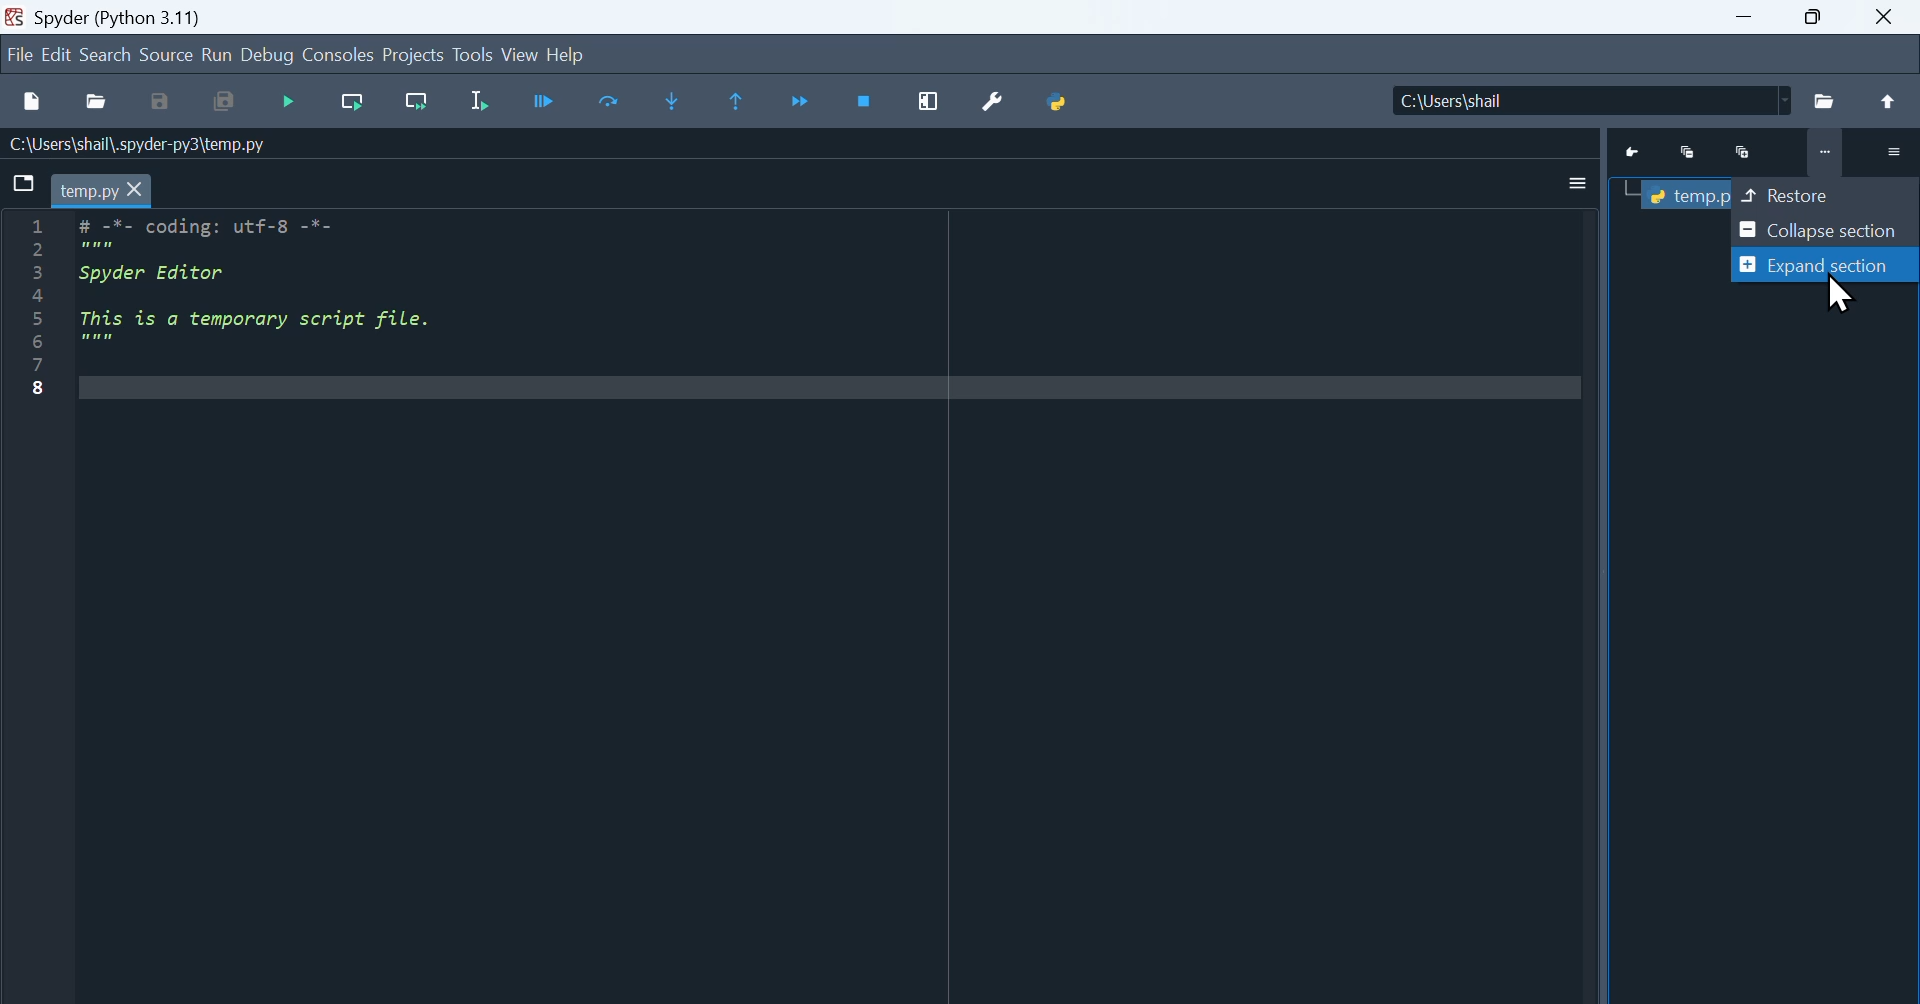  Describe the element at coordinates (268, 56) in the screenshot. I see `Debug` at that location.